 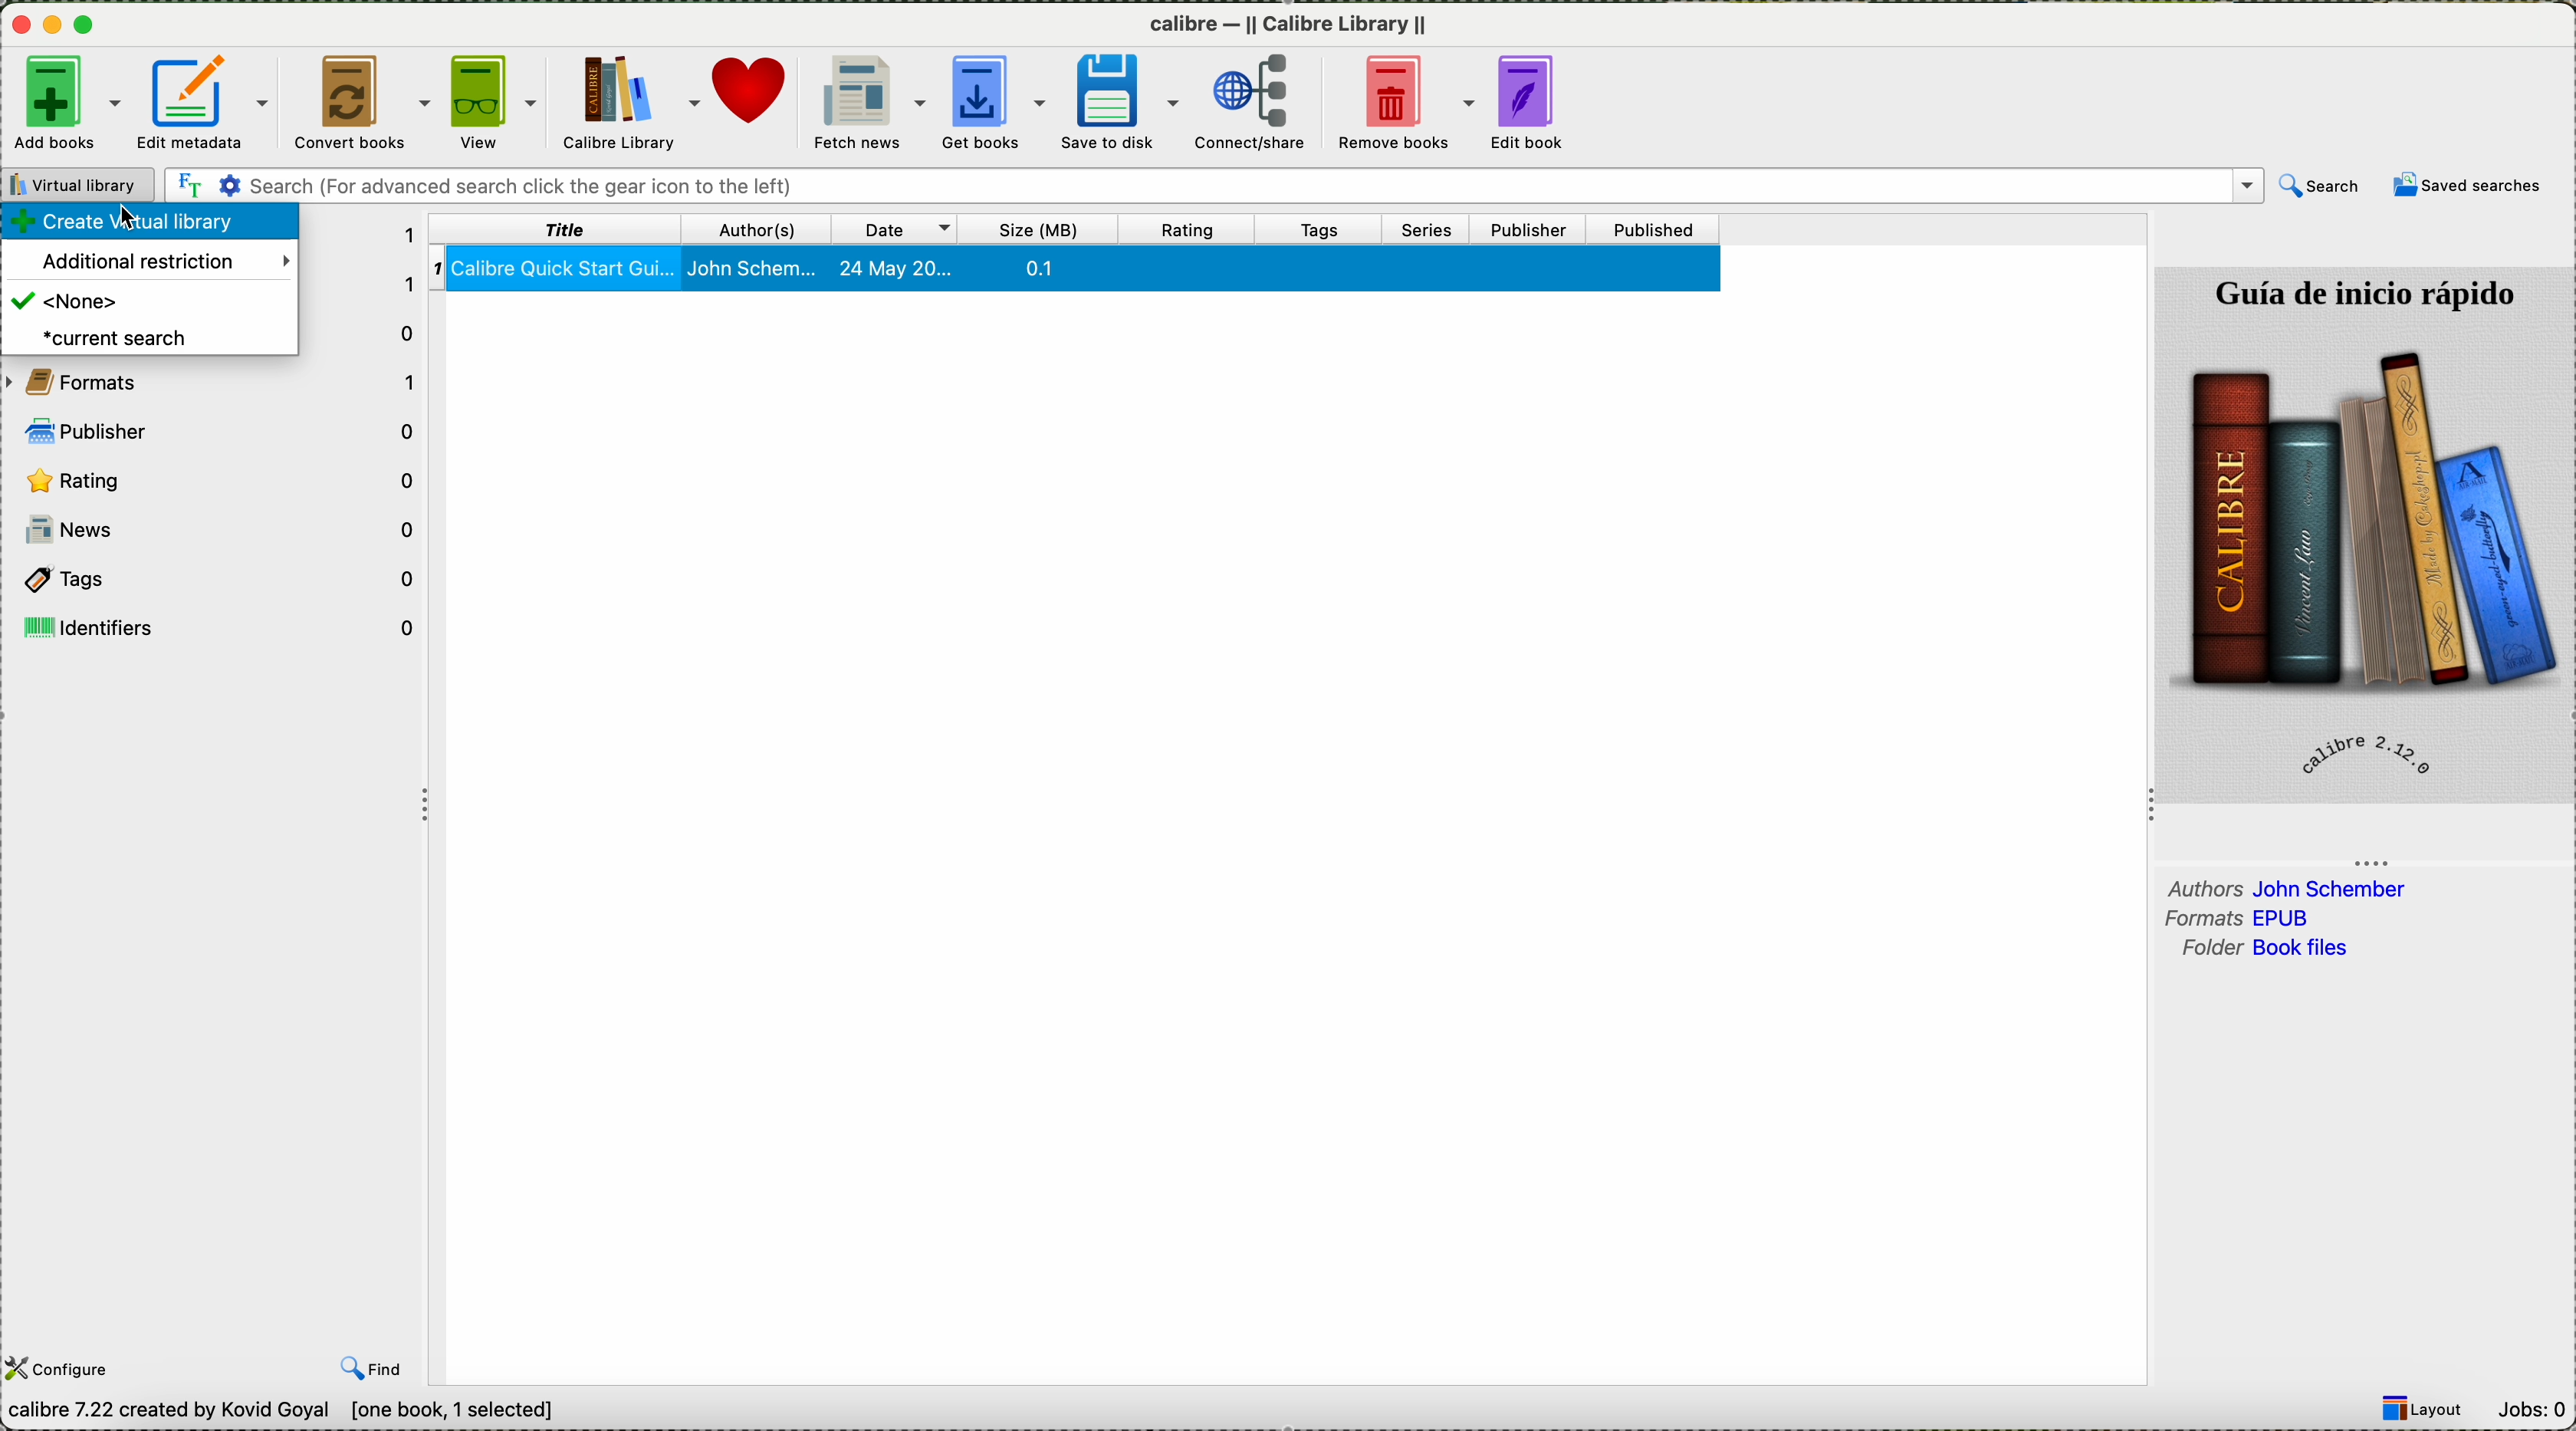 What do you see at coordinates (145, 226) in the screenshot?
I see `cursor` at bounding box center [145, 226].